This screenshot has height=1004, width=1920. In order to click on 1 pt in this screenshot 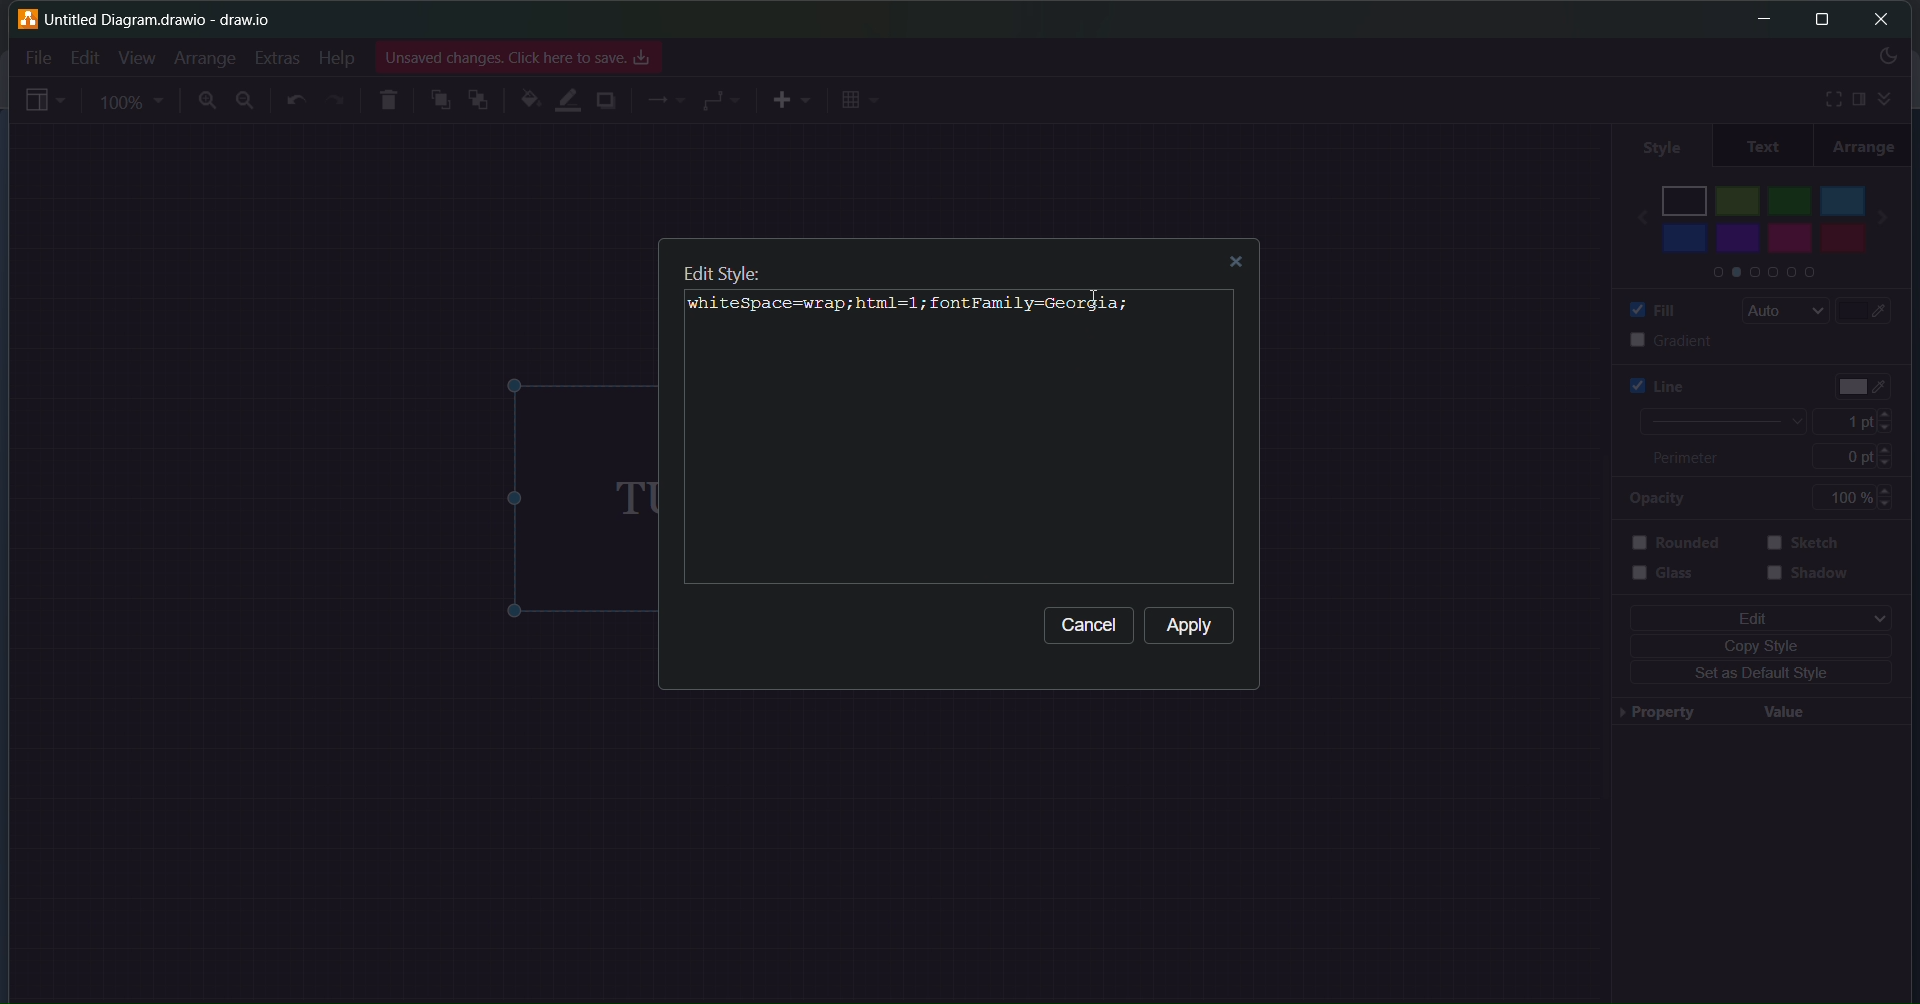, I will do `click(1861, 422)`.